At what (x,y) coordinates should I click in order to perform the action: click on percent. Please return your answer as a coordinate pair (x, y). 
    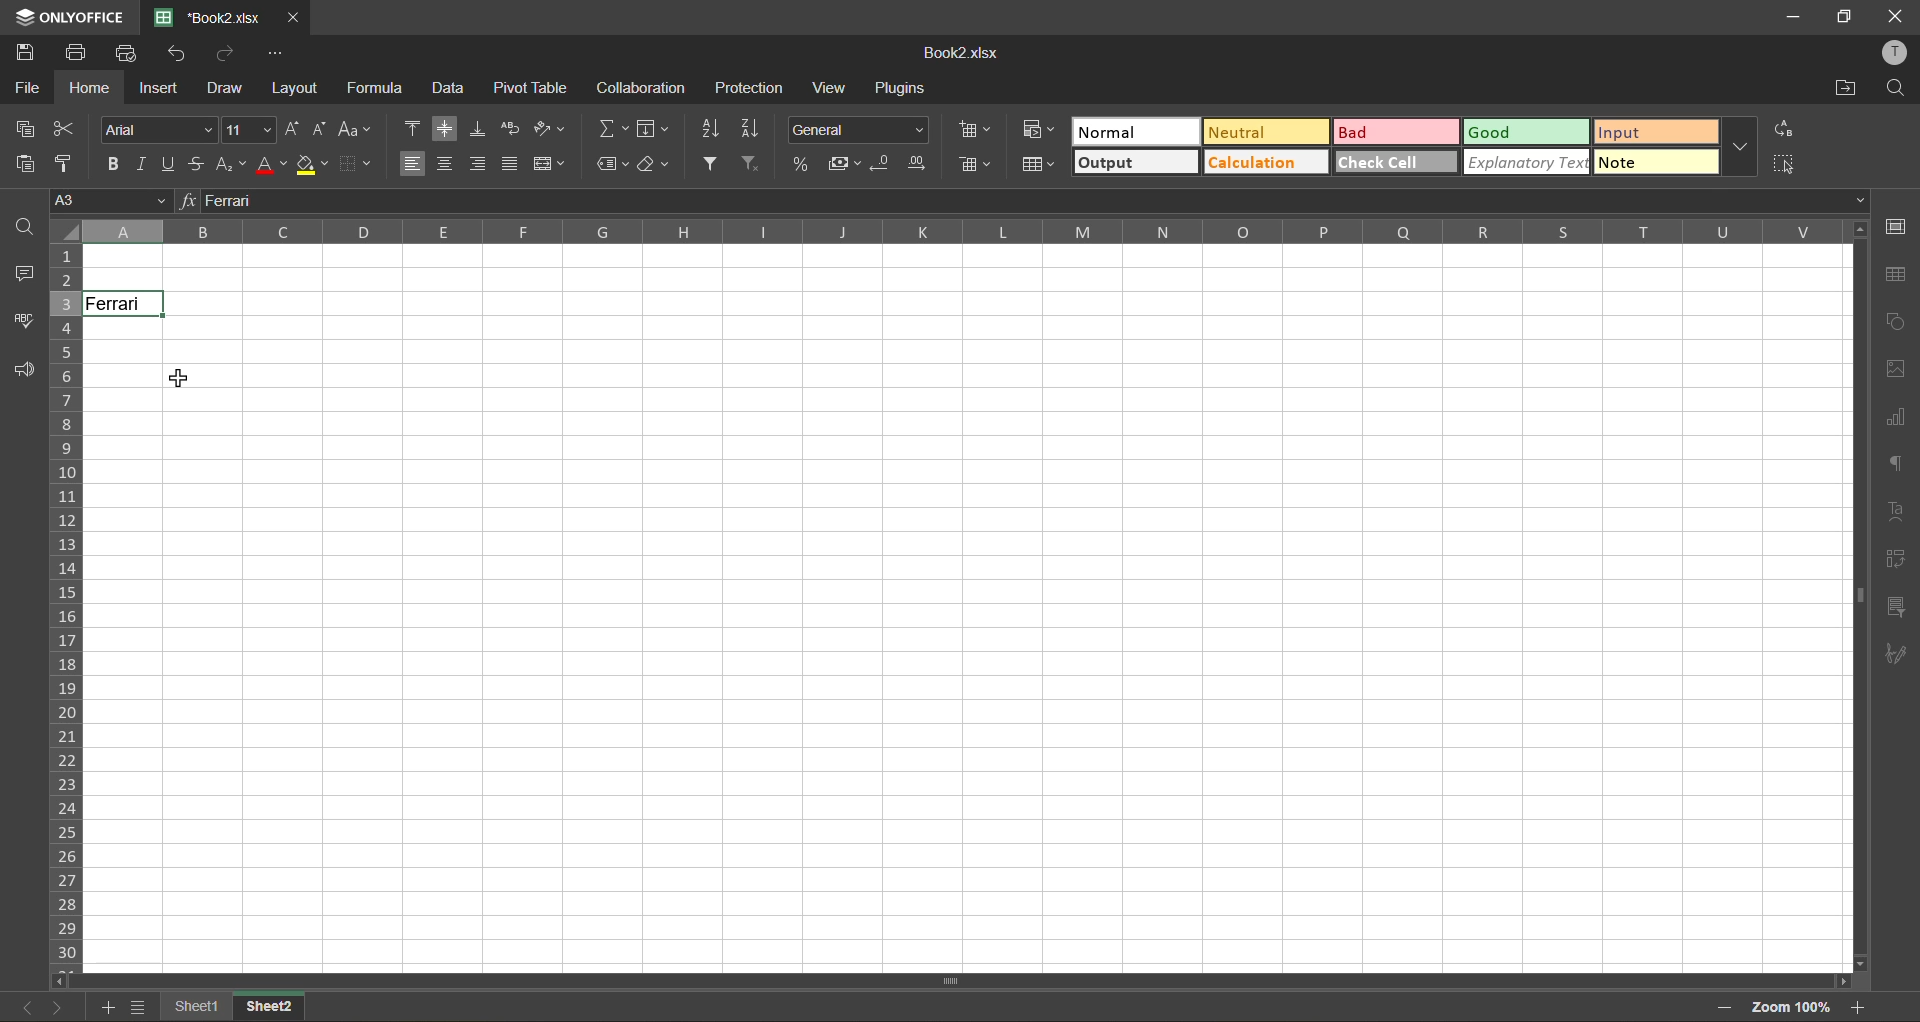
    Looking at the image, I should click on (801, 162).